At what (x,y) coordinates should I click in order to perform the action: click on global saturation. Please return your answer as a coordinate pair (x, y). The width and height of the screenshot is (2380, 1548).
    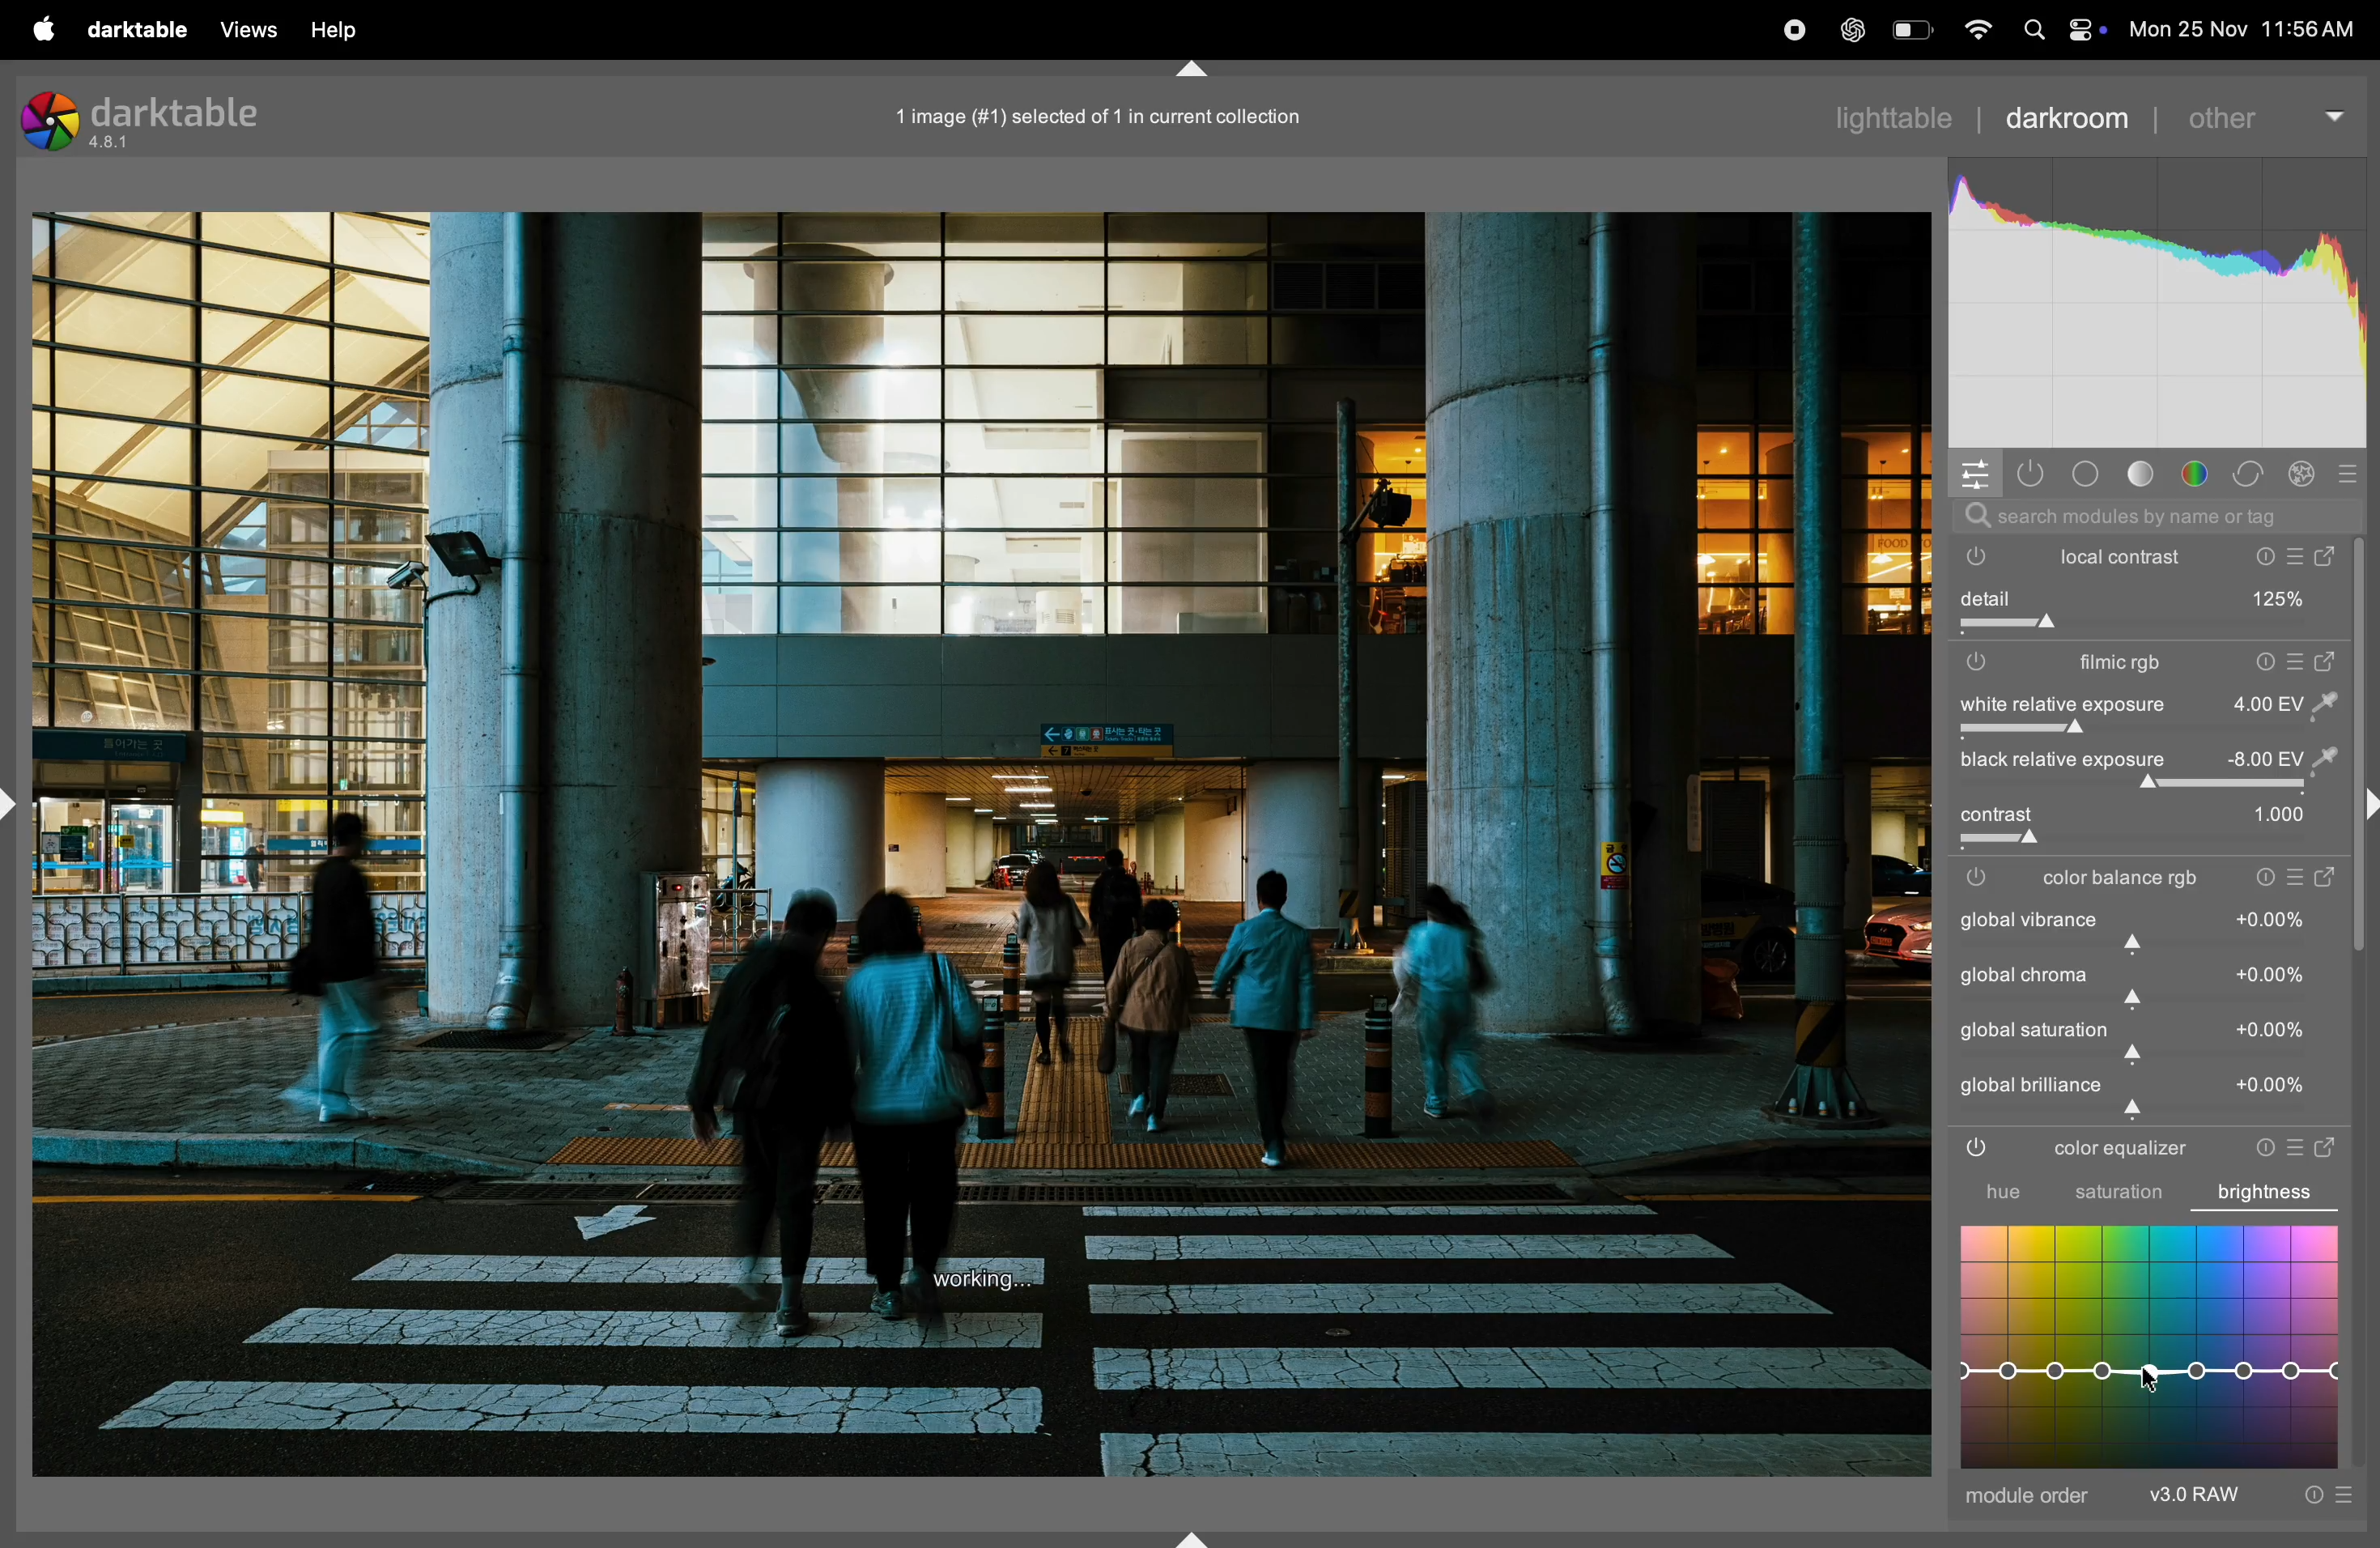
    Looking at the image, I should click on (2035, 1029).